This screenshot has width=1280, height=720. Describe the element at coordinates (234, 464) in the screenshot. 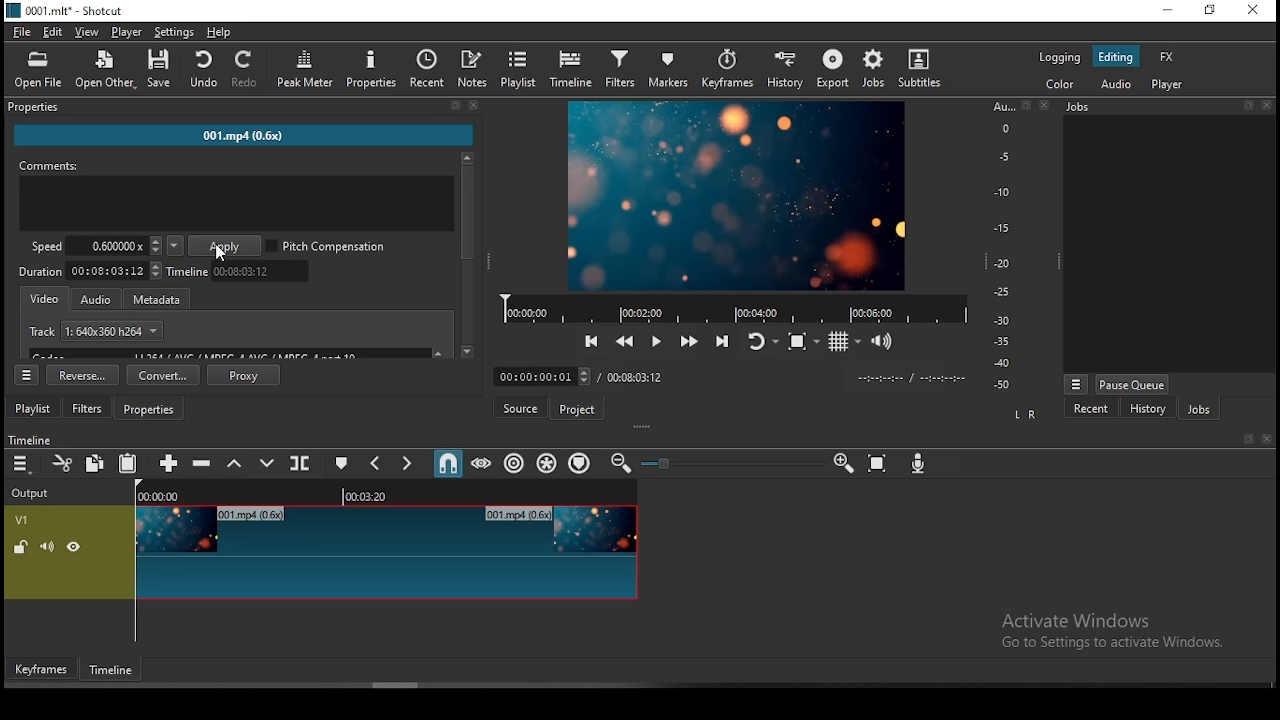

I see `lift` at that location.